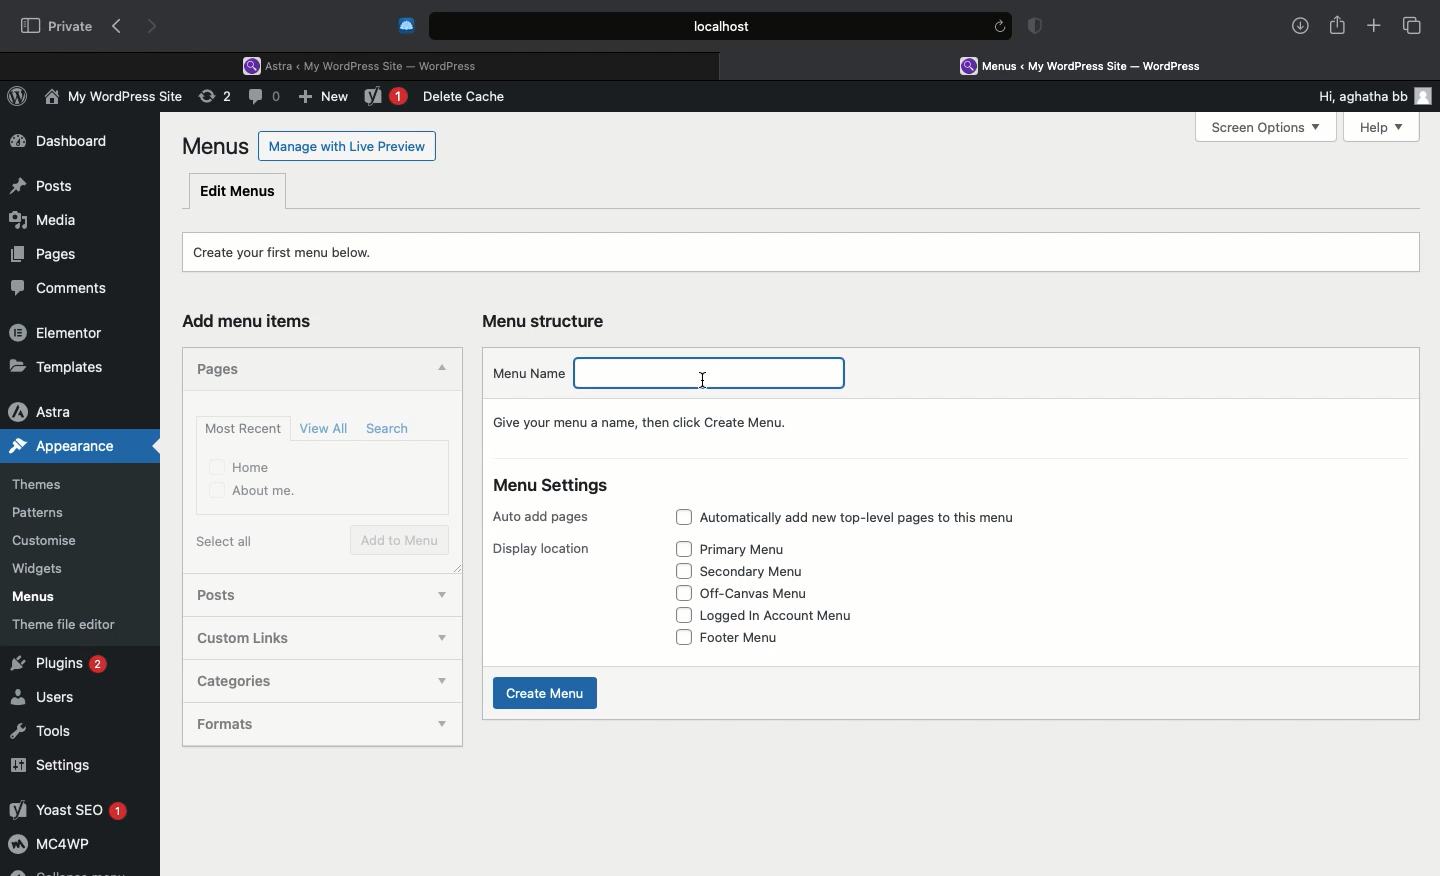 This screenshot has width=1440, height=876. What do you see at coordinates (765, 571) in the screenshot?
I see `Secondary menu` at bounding box center [765, 571].